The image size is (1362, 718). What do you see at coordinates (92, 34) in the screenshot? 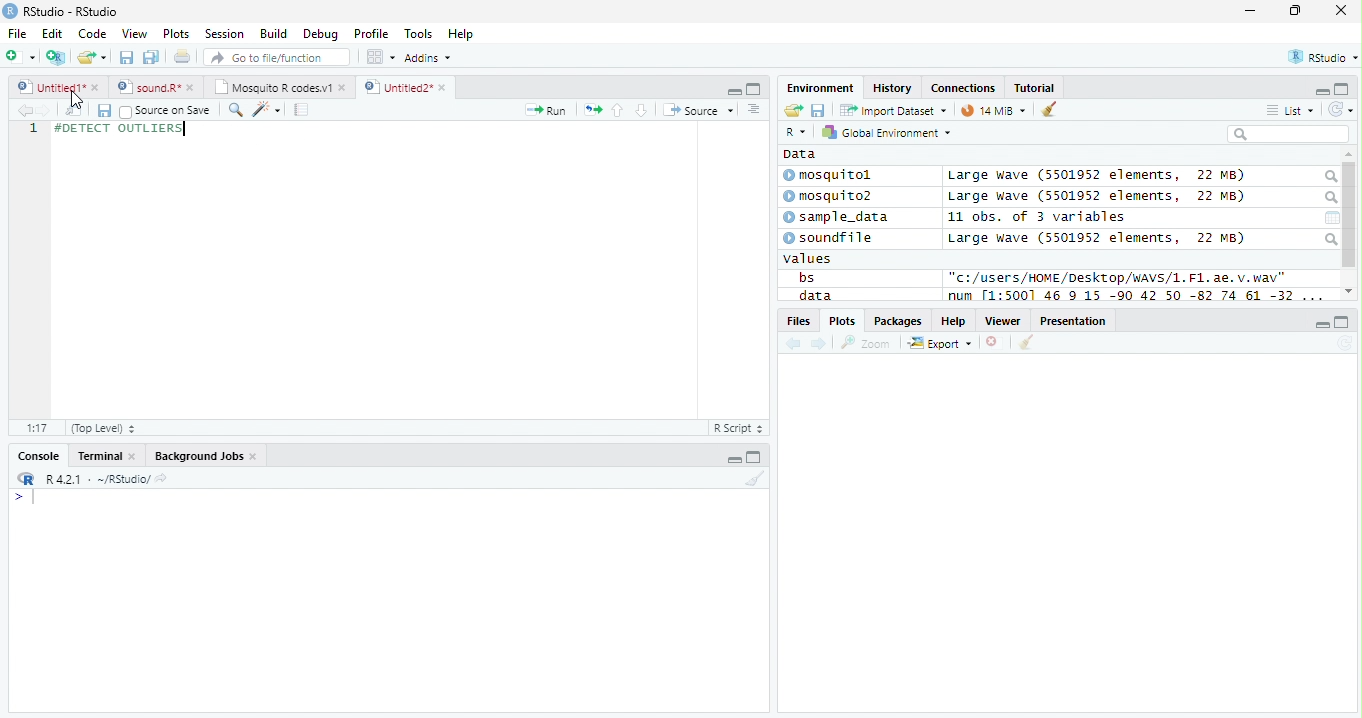
I see `Code` at bounding box center [92, 34].